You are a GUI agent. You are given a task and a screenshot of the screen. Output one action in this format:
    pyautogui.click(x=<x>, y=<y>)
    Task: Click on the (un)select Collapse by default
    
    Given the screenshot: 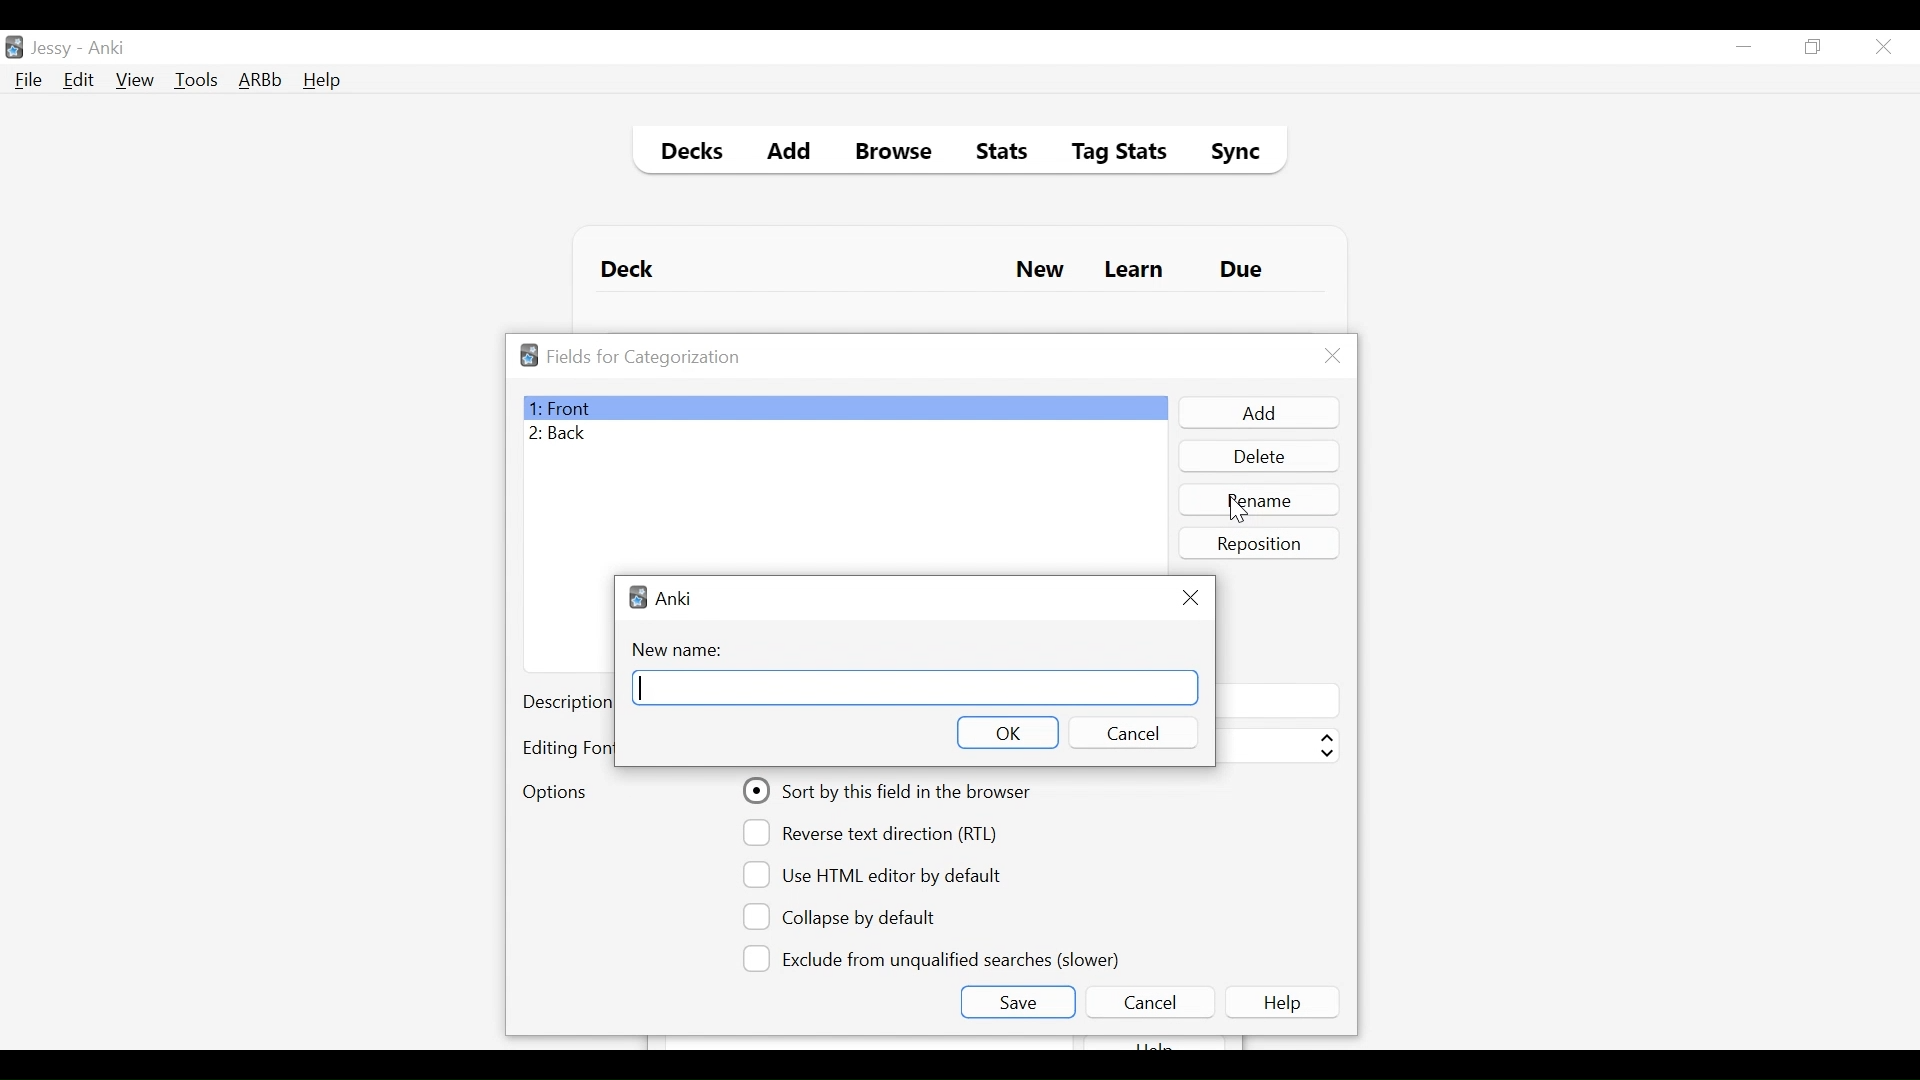 What is the action you would take?
    pyautogui.click(x=855, y=917)
    